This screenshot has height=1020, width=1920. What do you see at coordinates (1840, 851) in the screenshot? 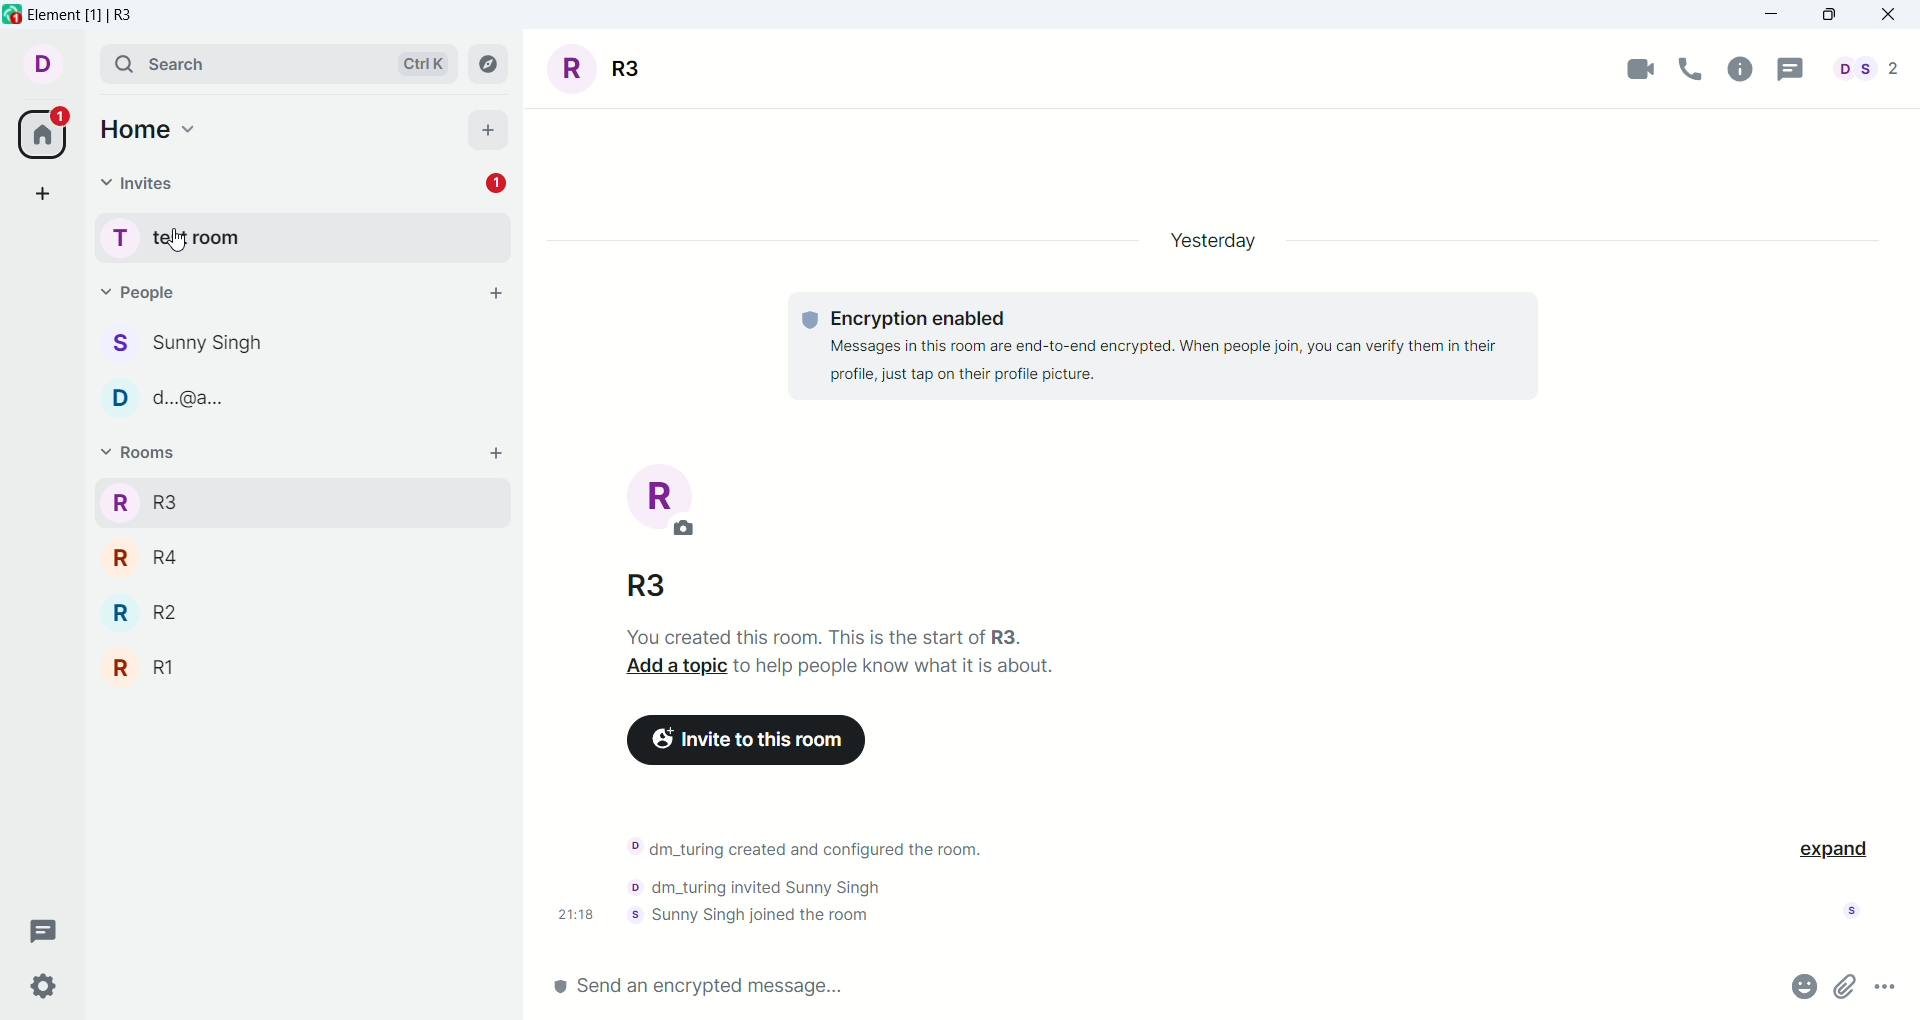
I see `expand` at bounding box center [1840, 851].